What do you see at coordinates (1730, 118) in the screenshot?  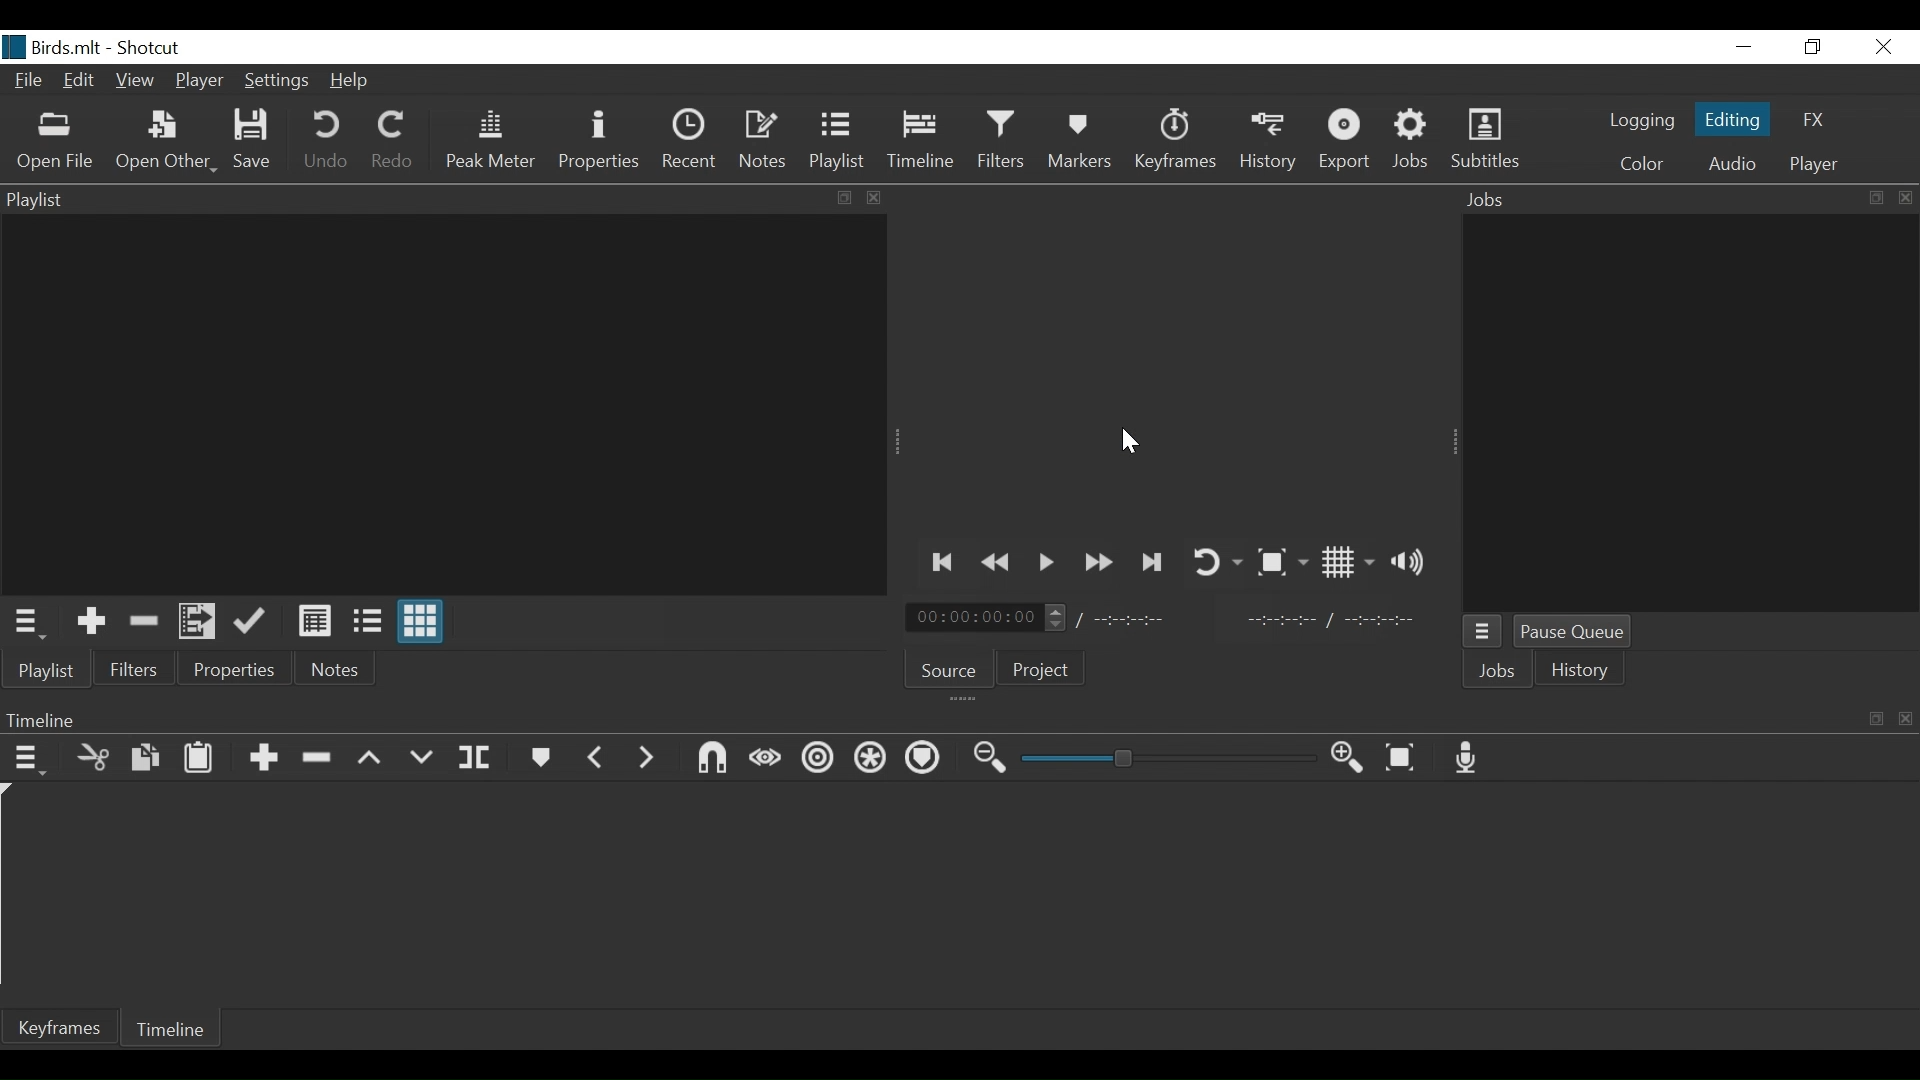 I see `Editing` at bounding box center [1730, 118].